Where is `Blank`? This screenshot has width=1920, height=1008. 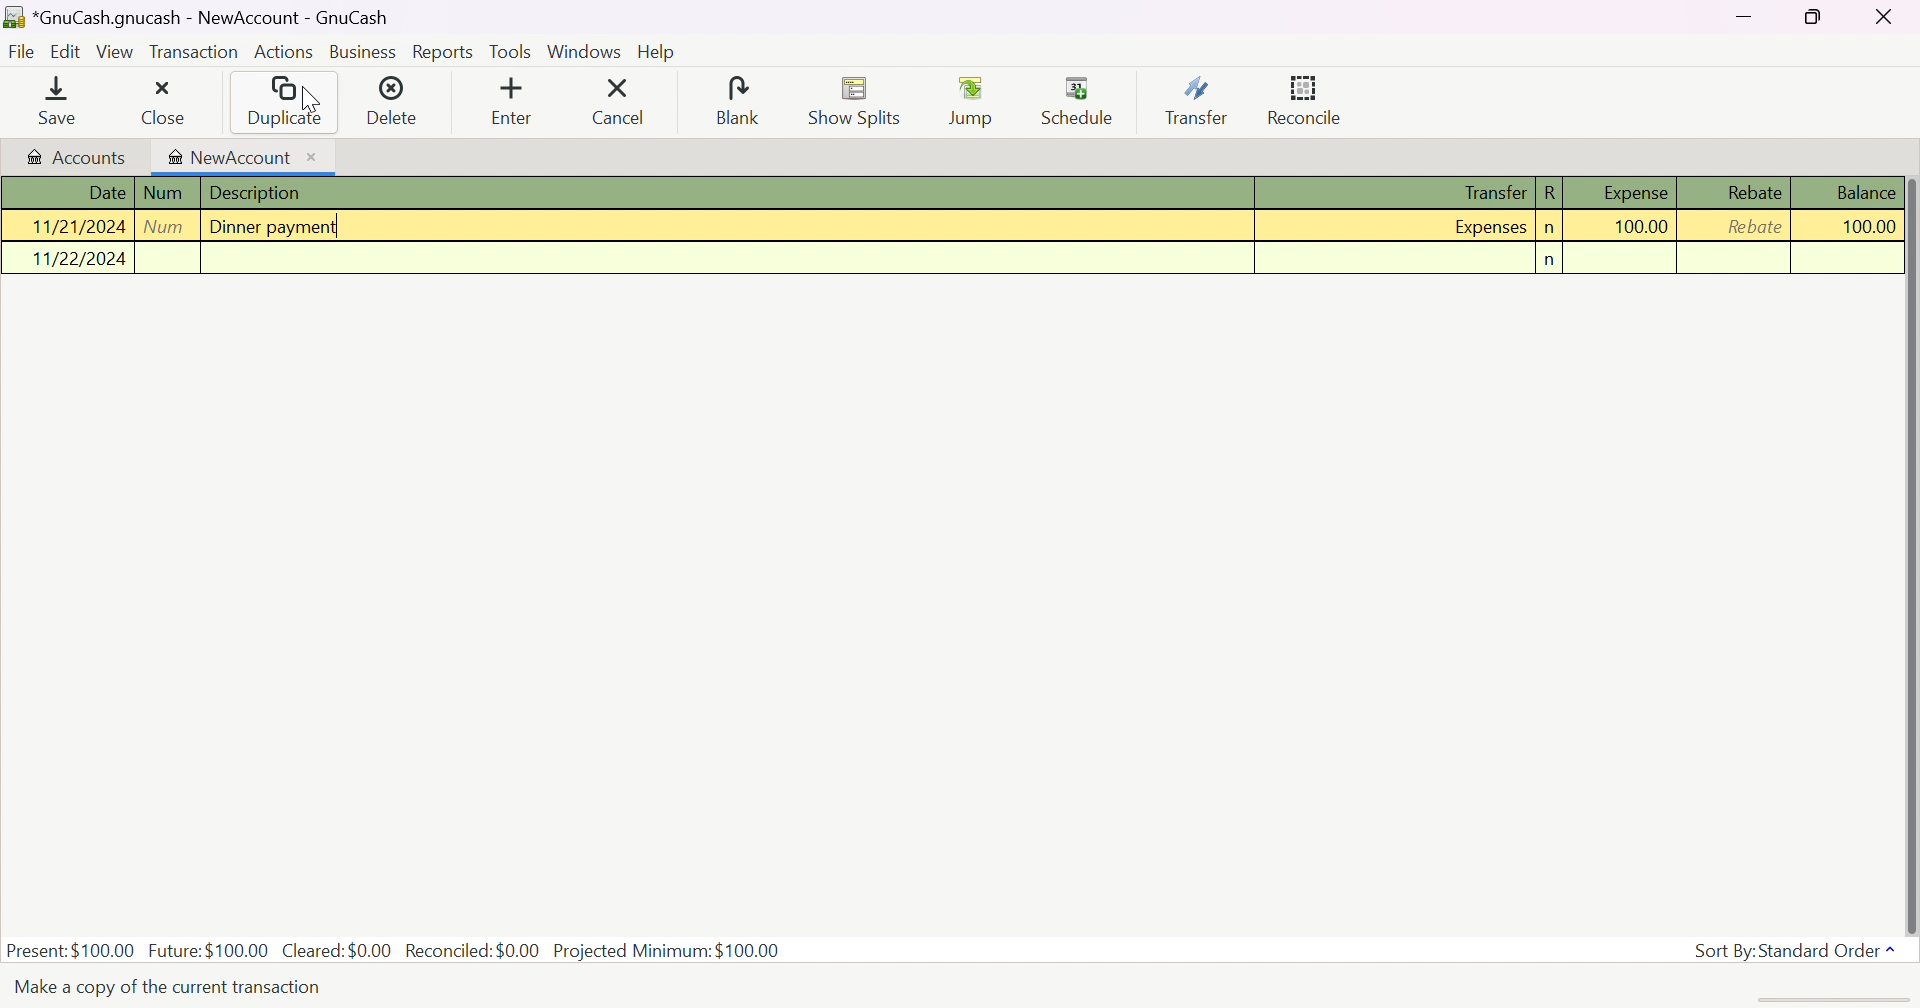 Blank is located at coordinates (734, 99).